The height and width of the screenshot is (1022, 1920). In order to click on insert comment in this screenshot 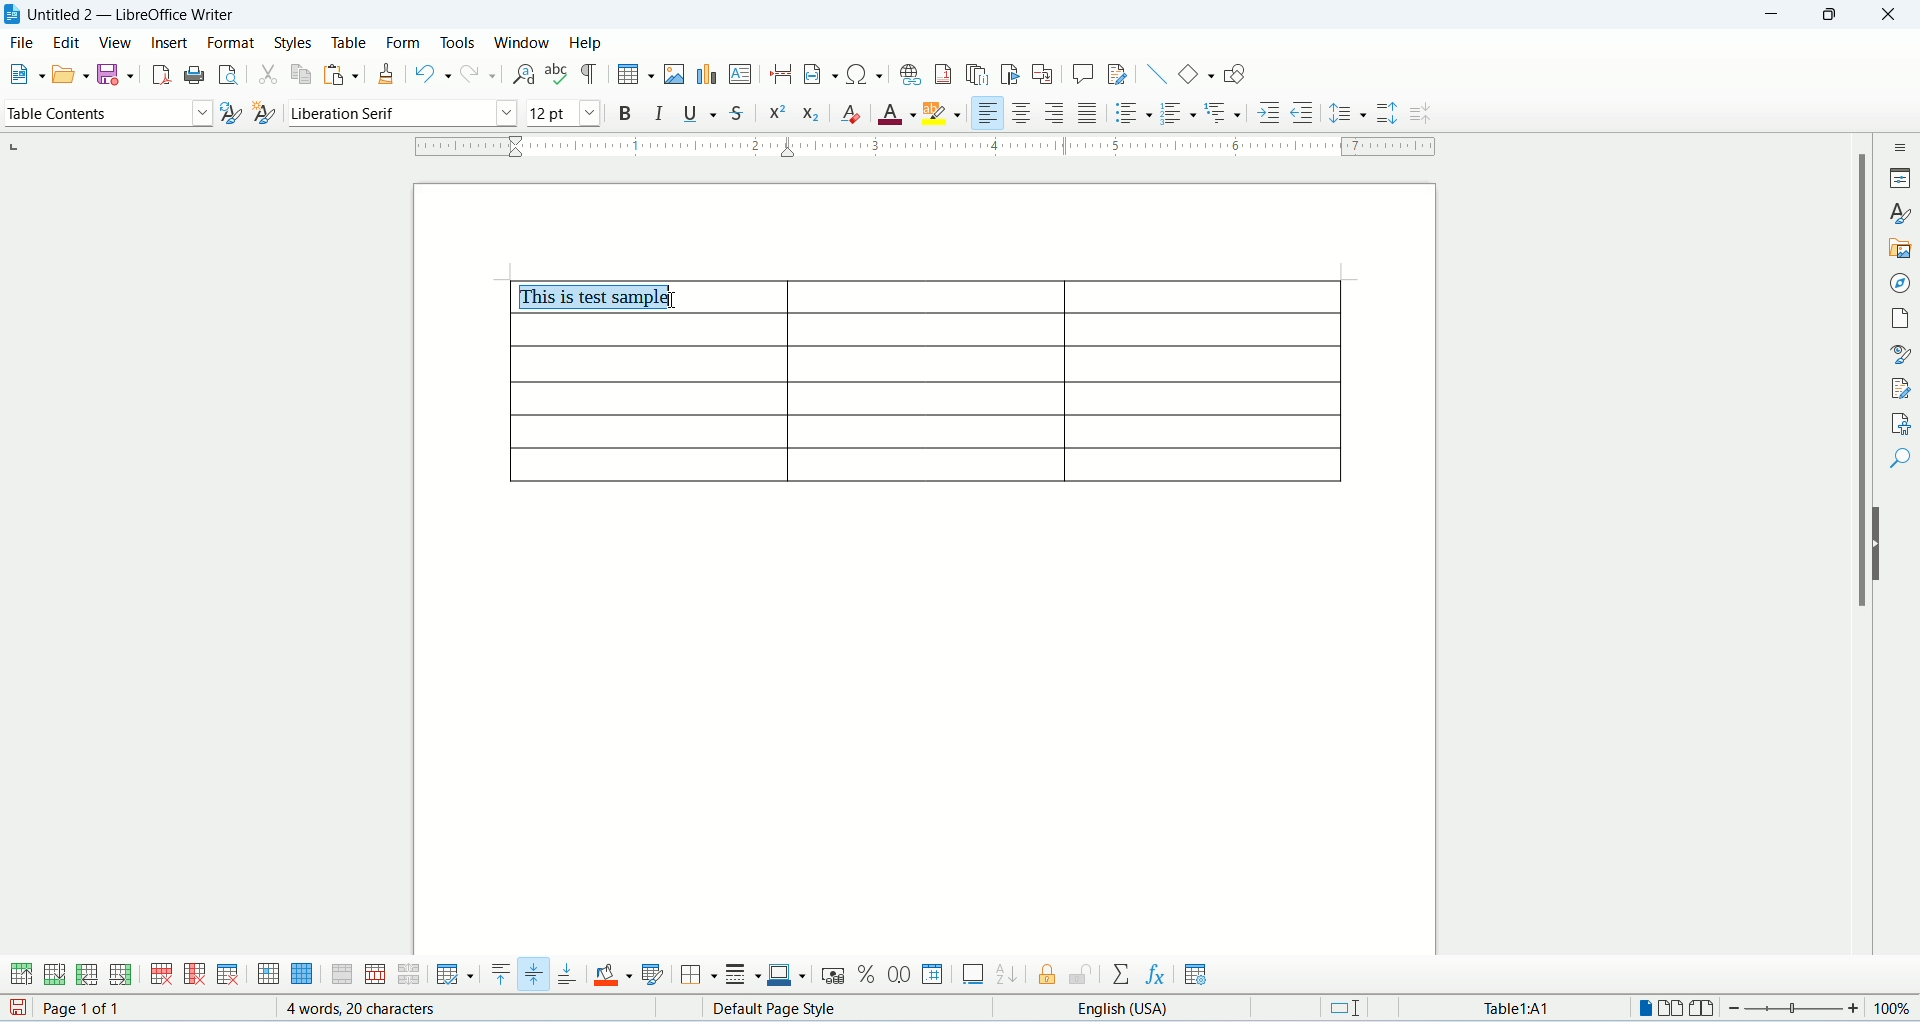, I will do `click(1081, 76)`.